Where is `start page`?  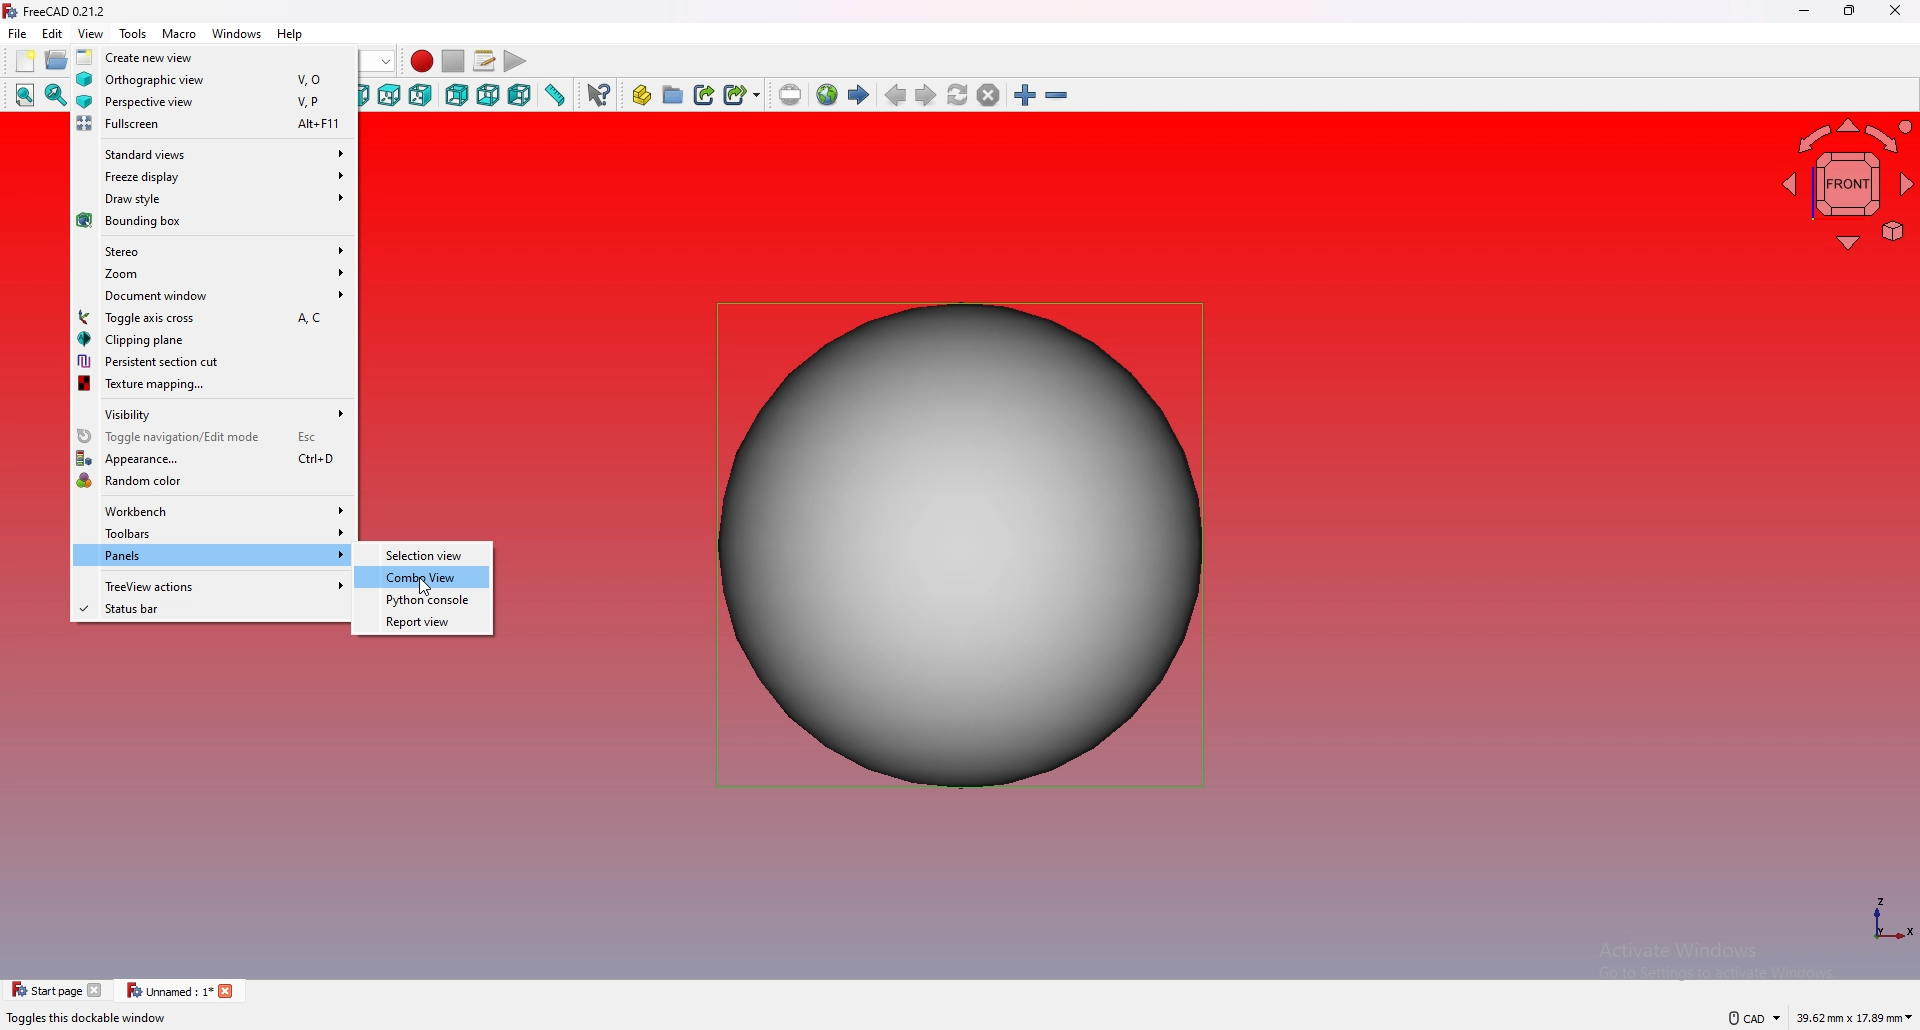 start page is located at coordinates (858, 95).